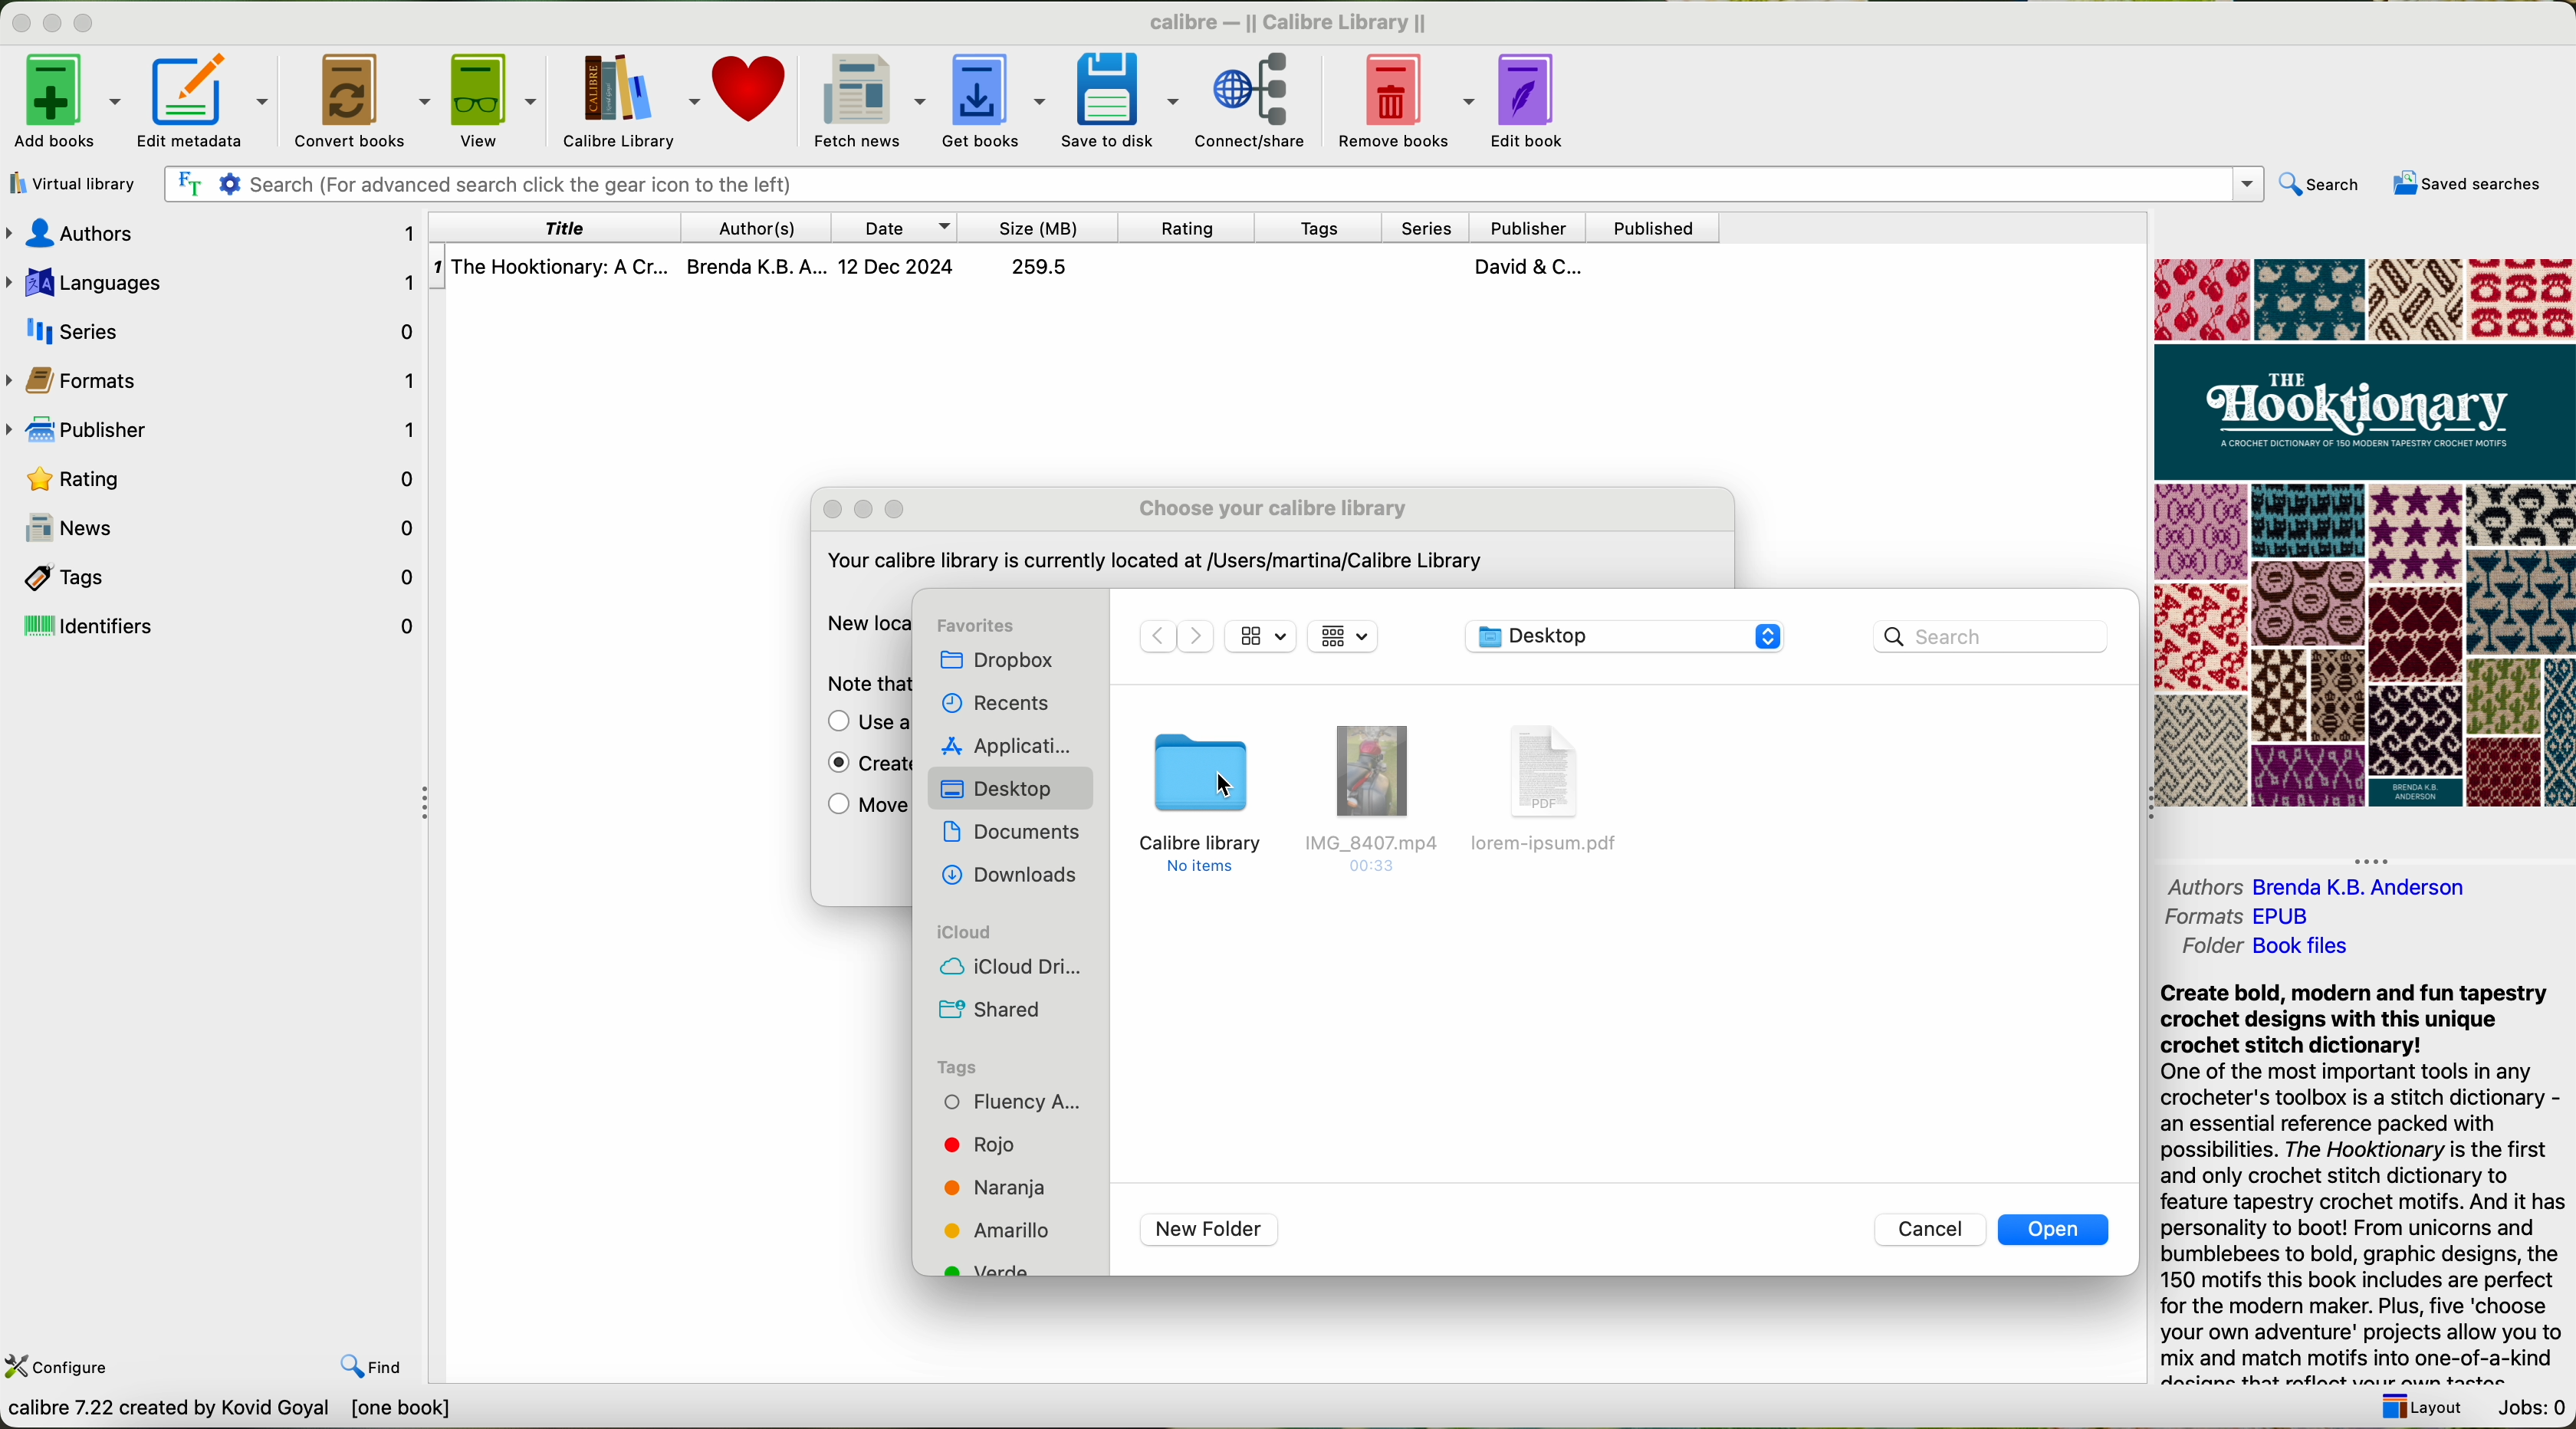 The image size is (2576, 1429). Describe the element at coordinates (869, 721) in the screenshot. I see `use a previously existing library` at that location.